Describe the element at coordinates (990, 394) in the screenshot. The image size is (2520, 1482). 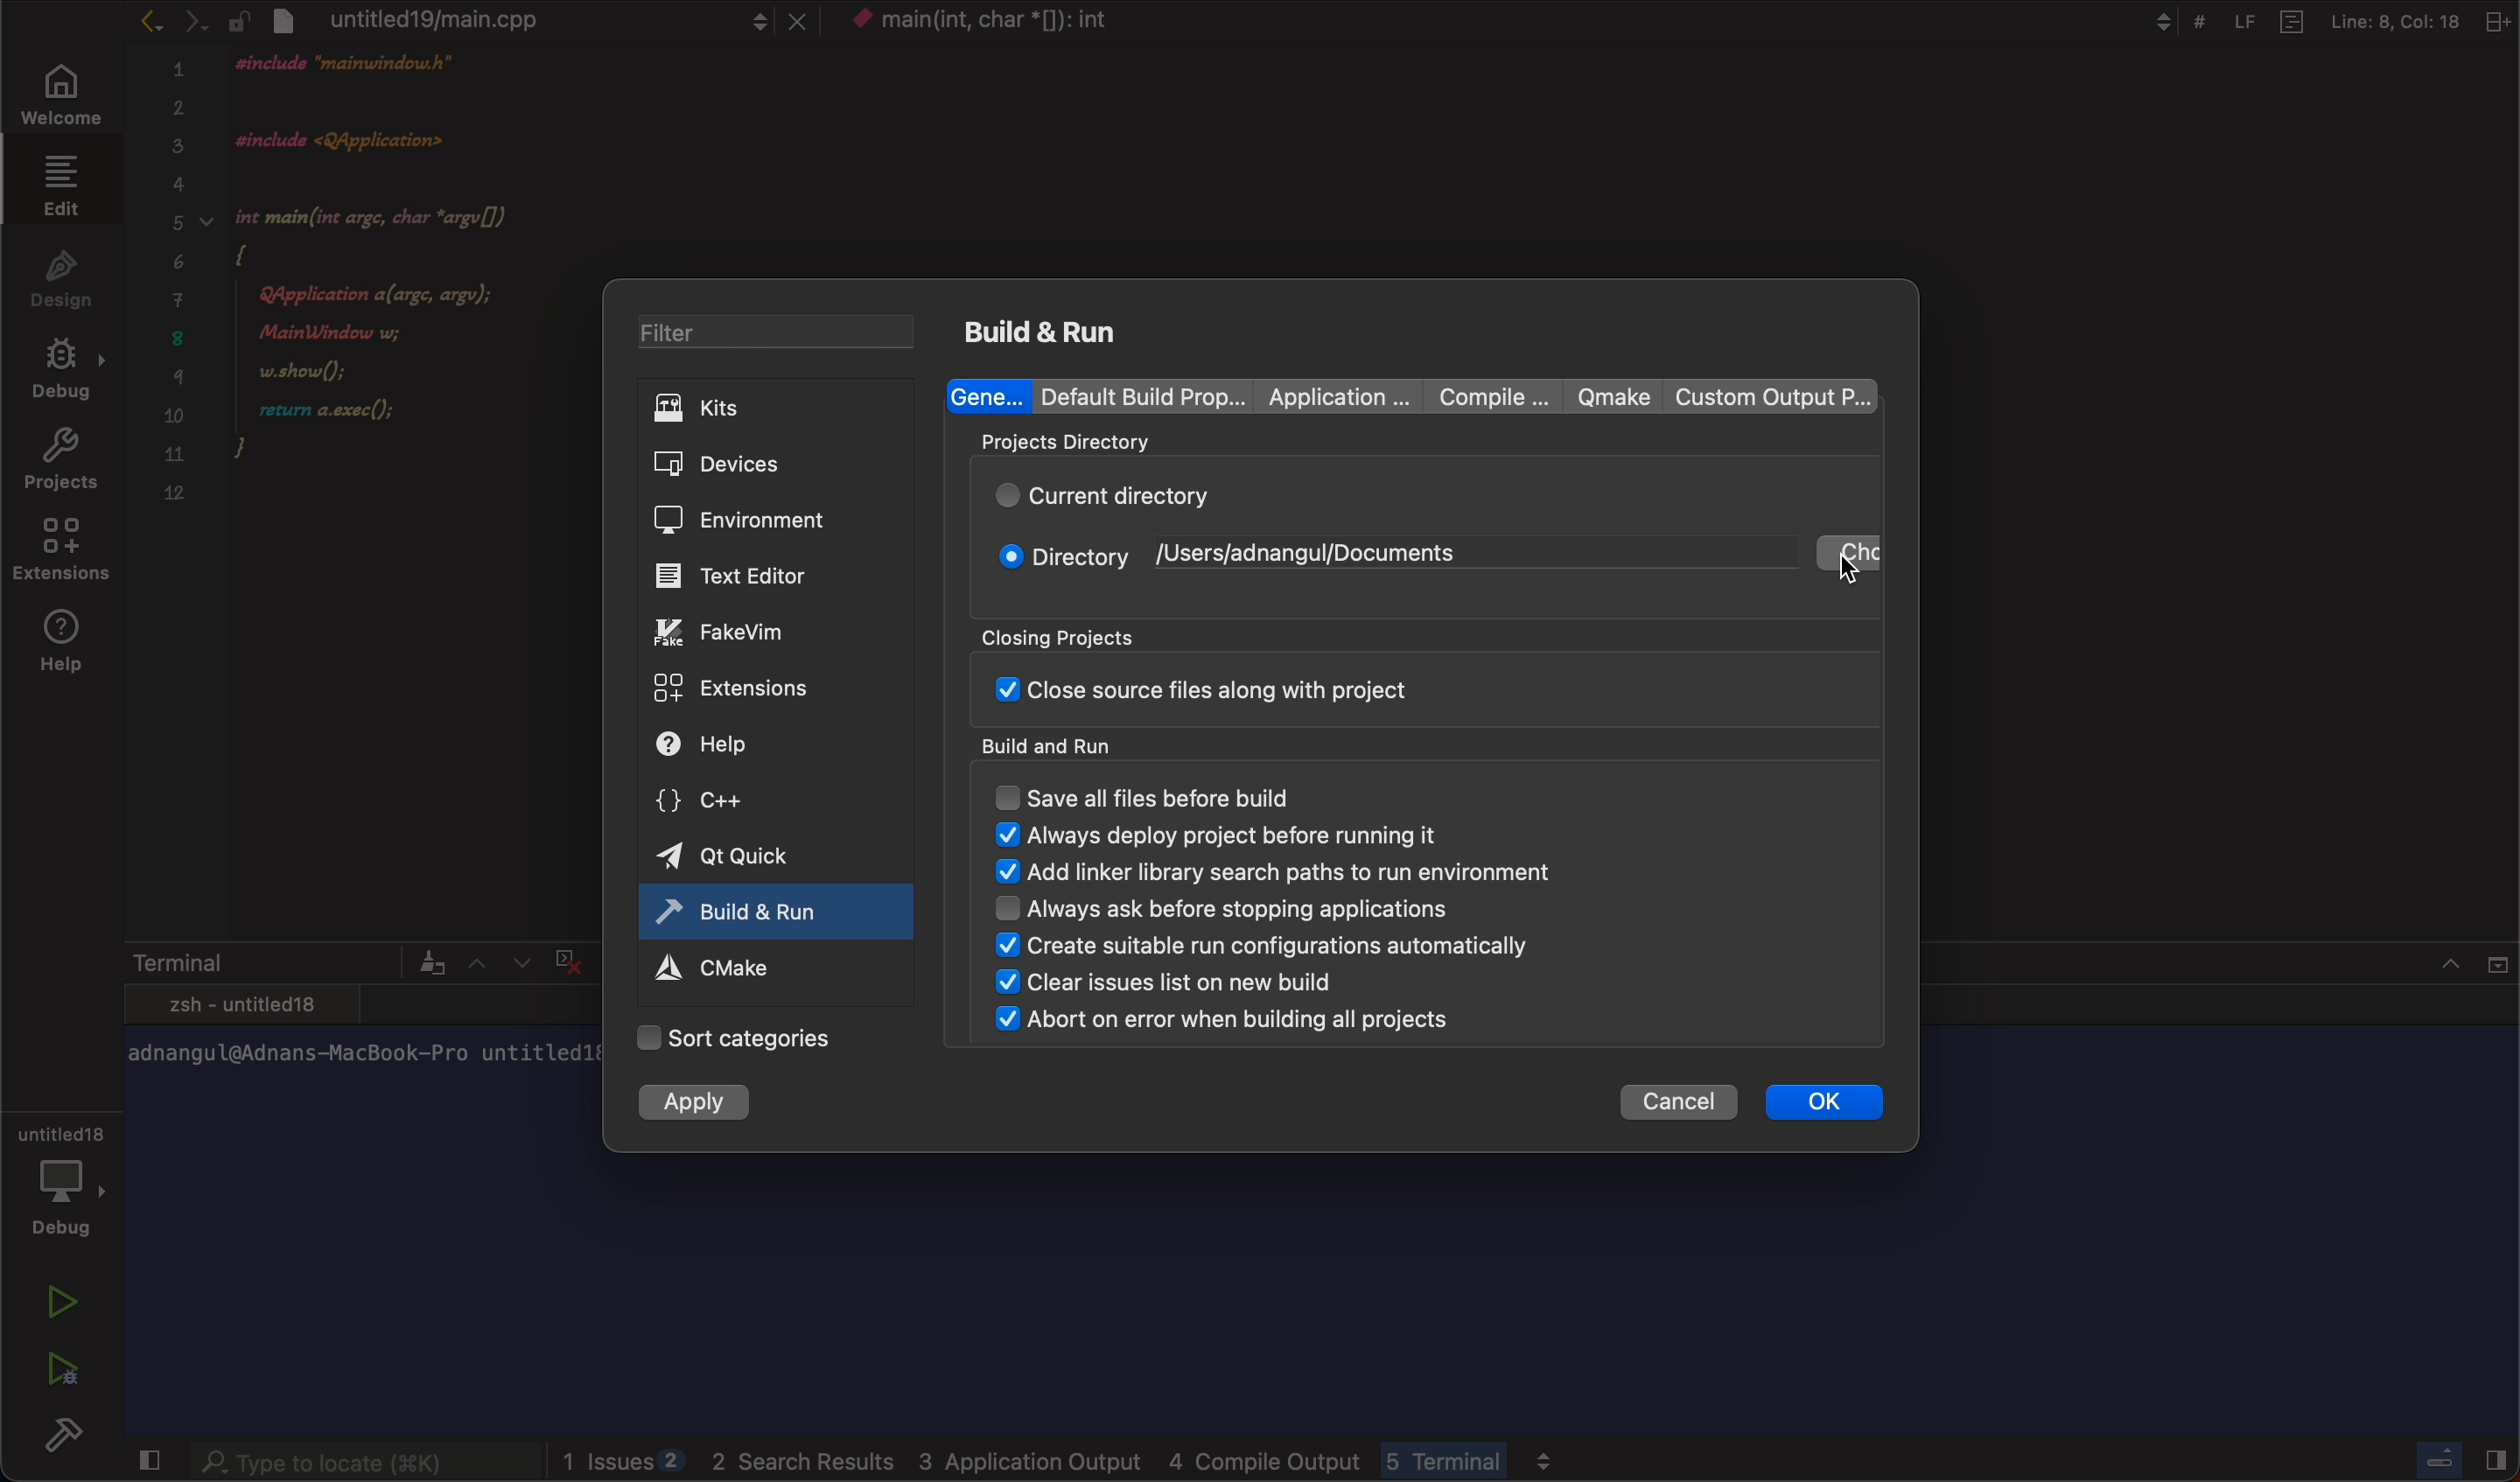
I see `general` at that location.